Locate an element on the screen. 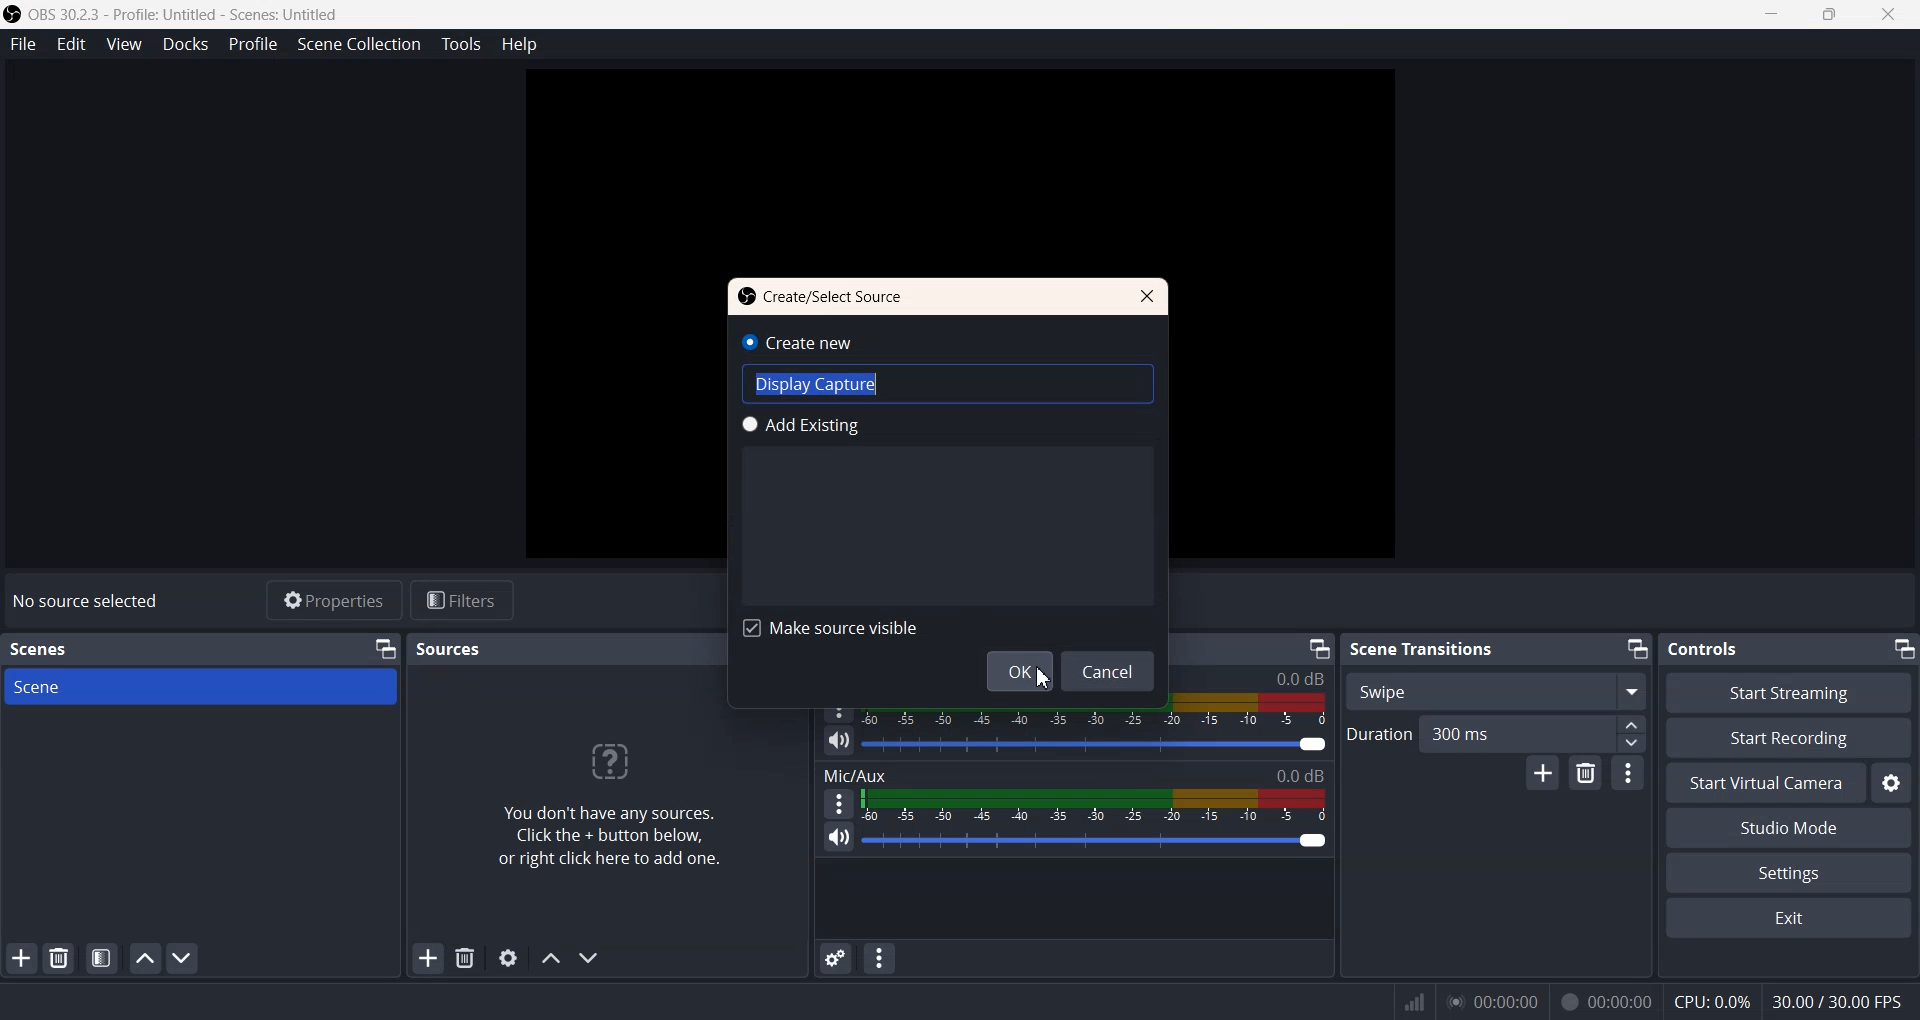  00.00.00 is located at coordinates (1494, 1001).